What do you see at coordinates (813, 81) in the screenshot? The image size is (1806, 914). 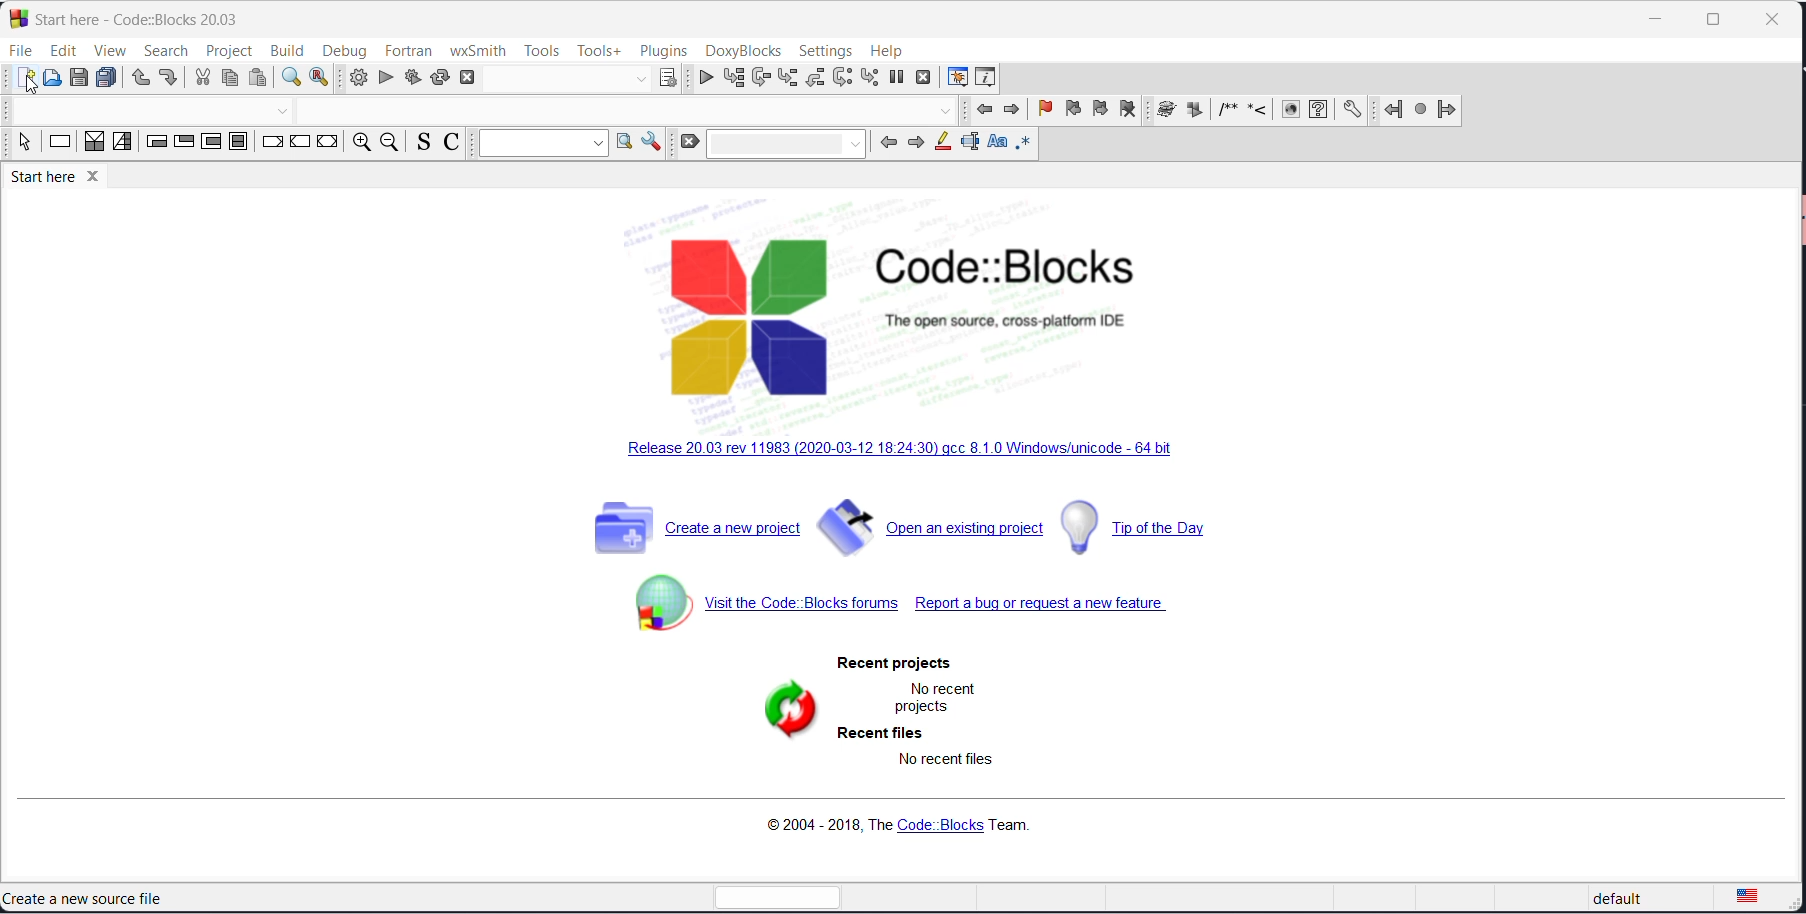 I see `step out` at bounding box center [813, 81].